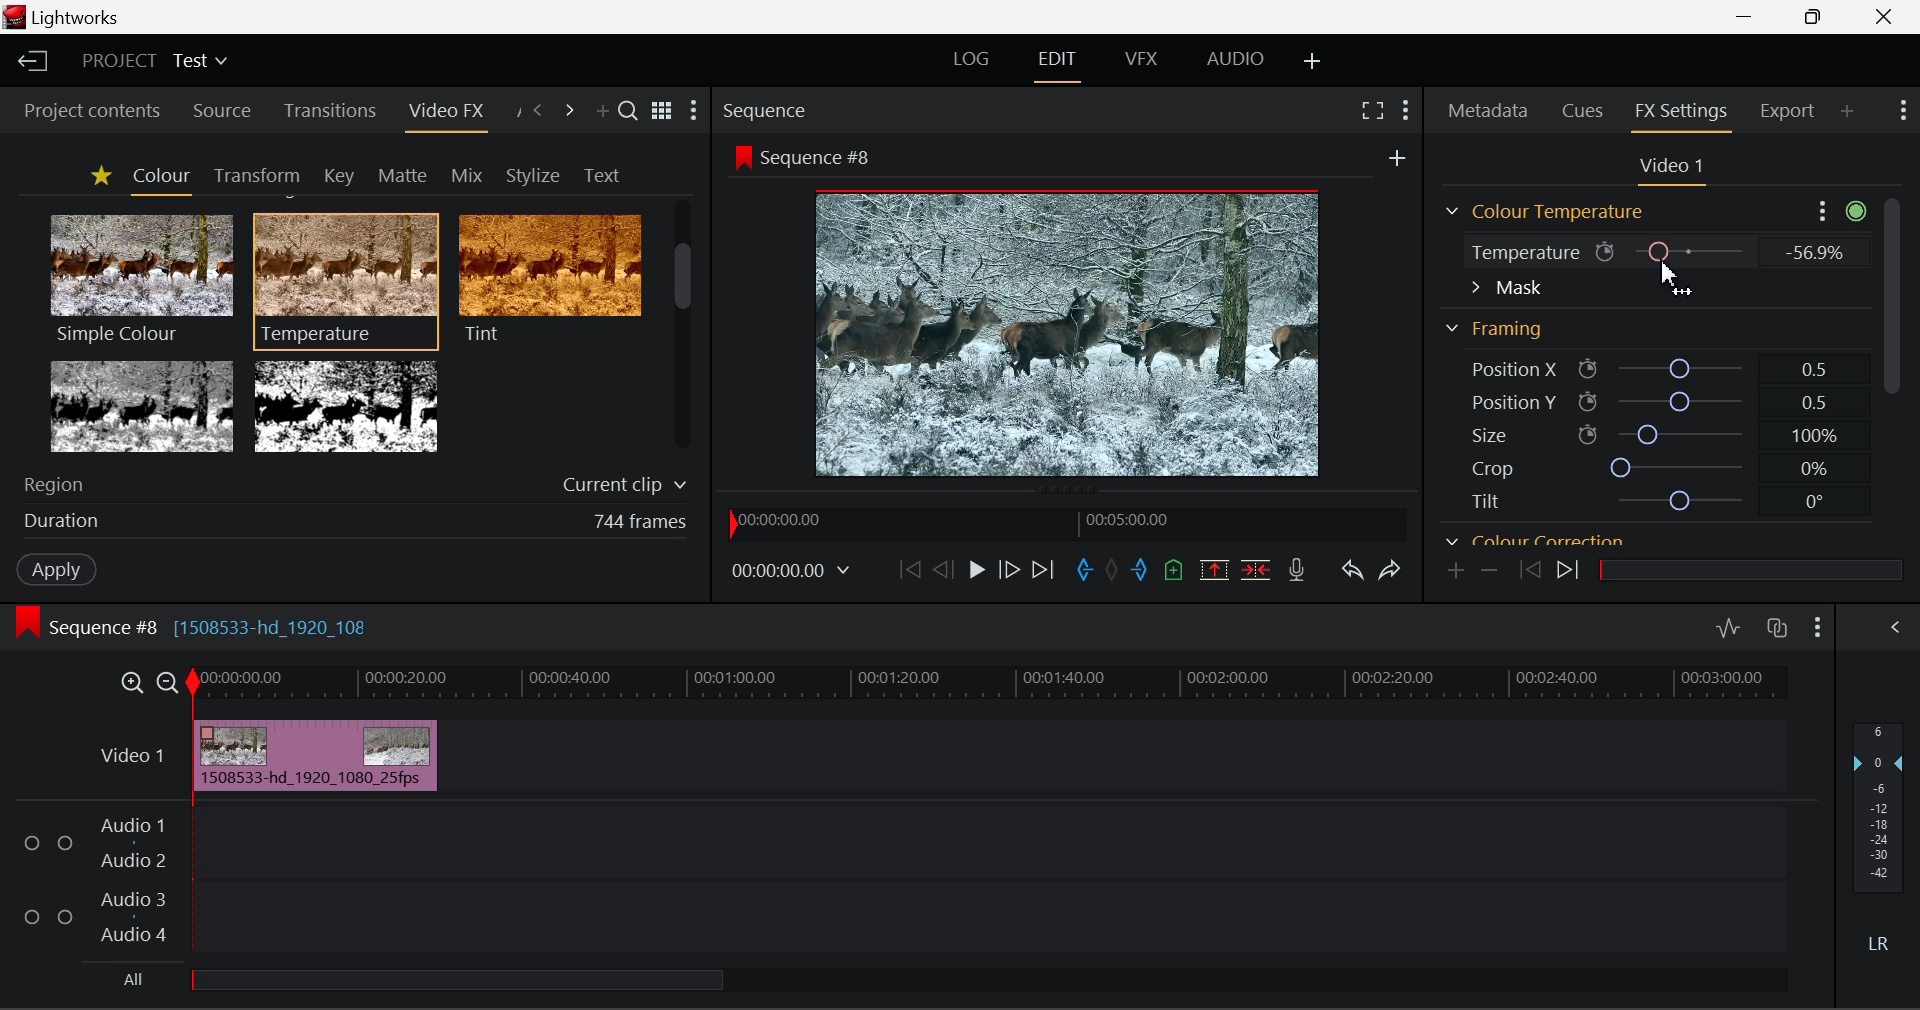 The image size is (1920, 1010). Describe the element at coordinates (1812, 469) in the screenshot. I see `0%` at that location.